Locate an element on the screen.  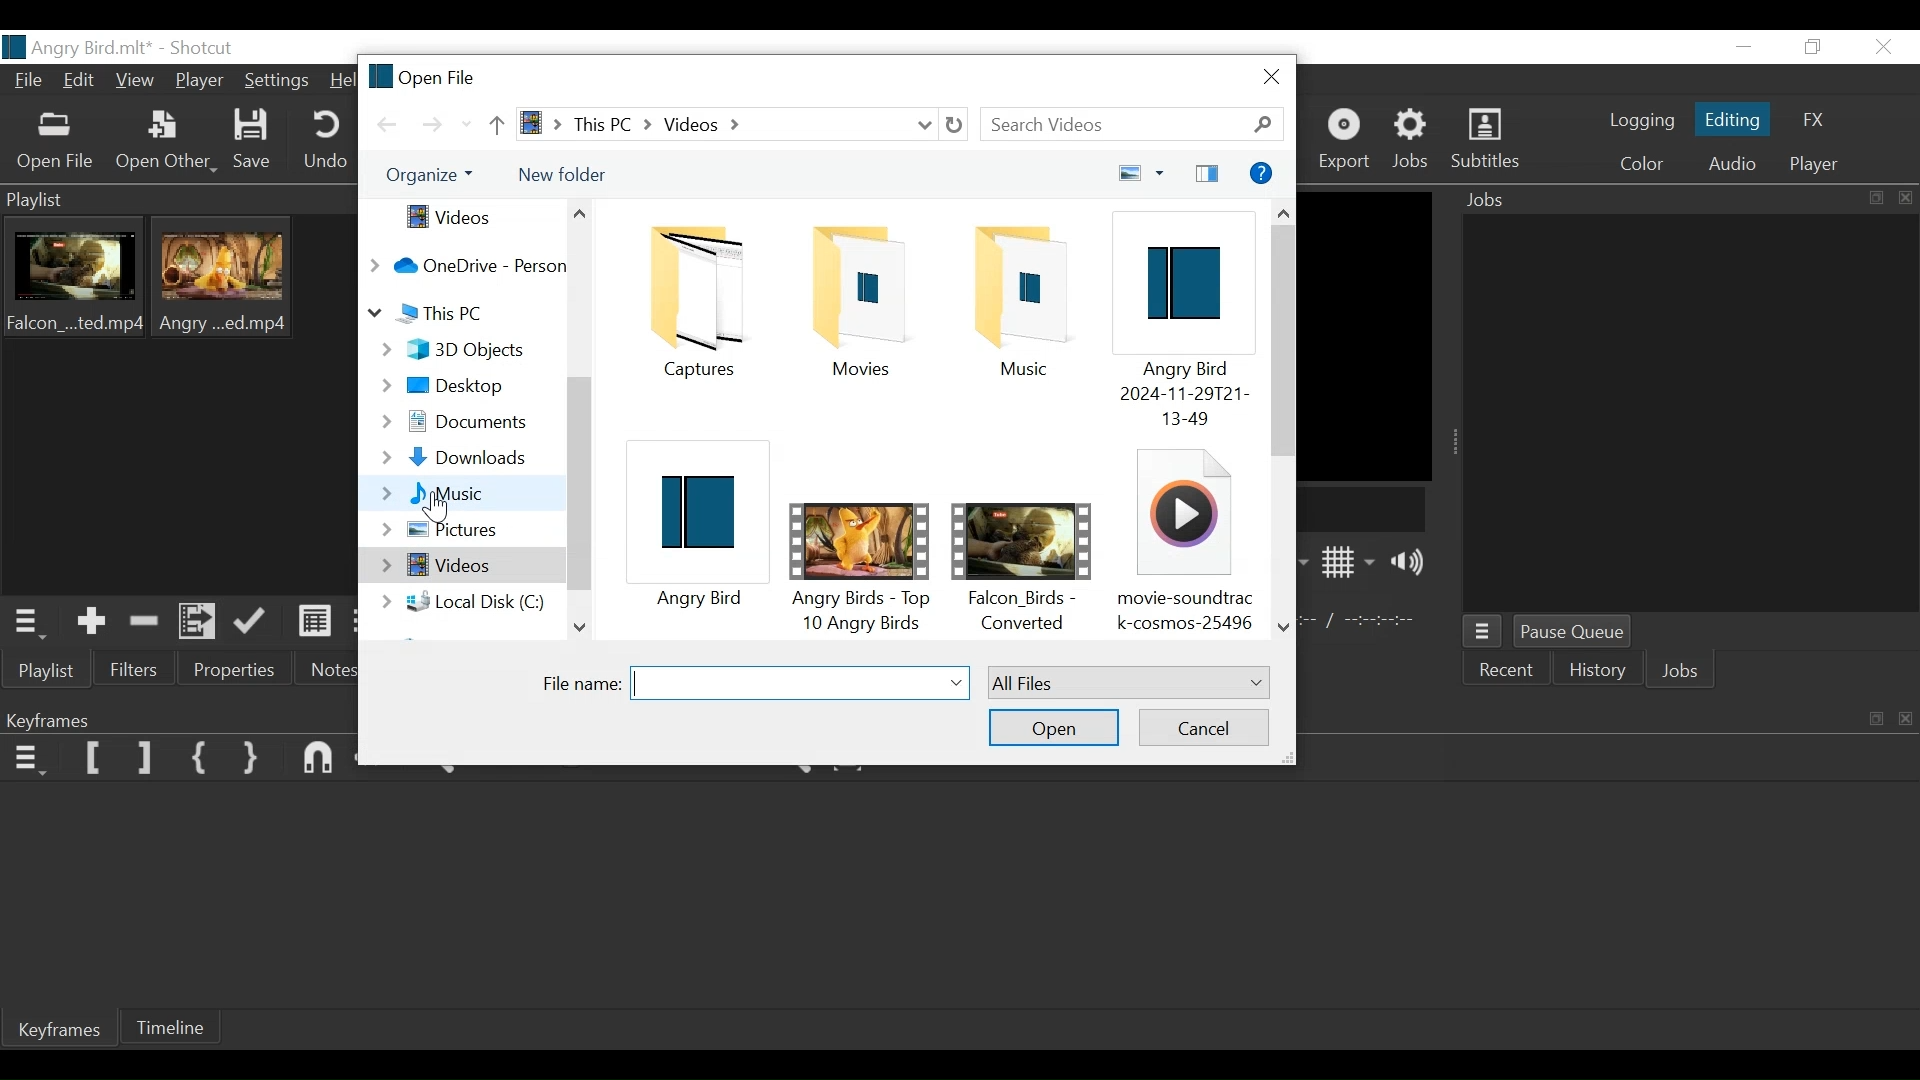
Subtitles is located at coordinates (1493, 140).